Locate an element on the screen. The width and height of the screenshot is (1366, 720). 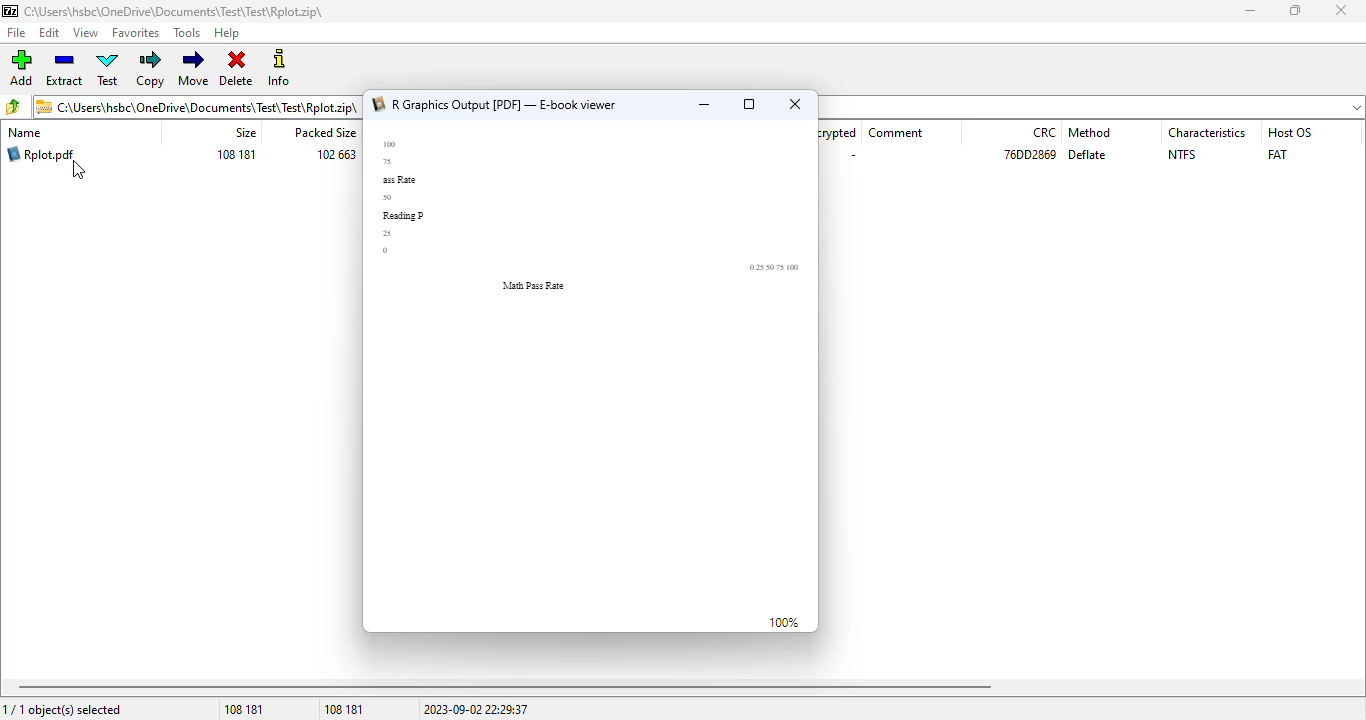
R Graphics Output [PDF] — E-book viewer is located at coordinates (495, 105).